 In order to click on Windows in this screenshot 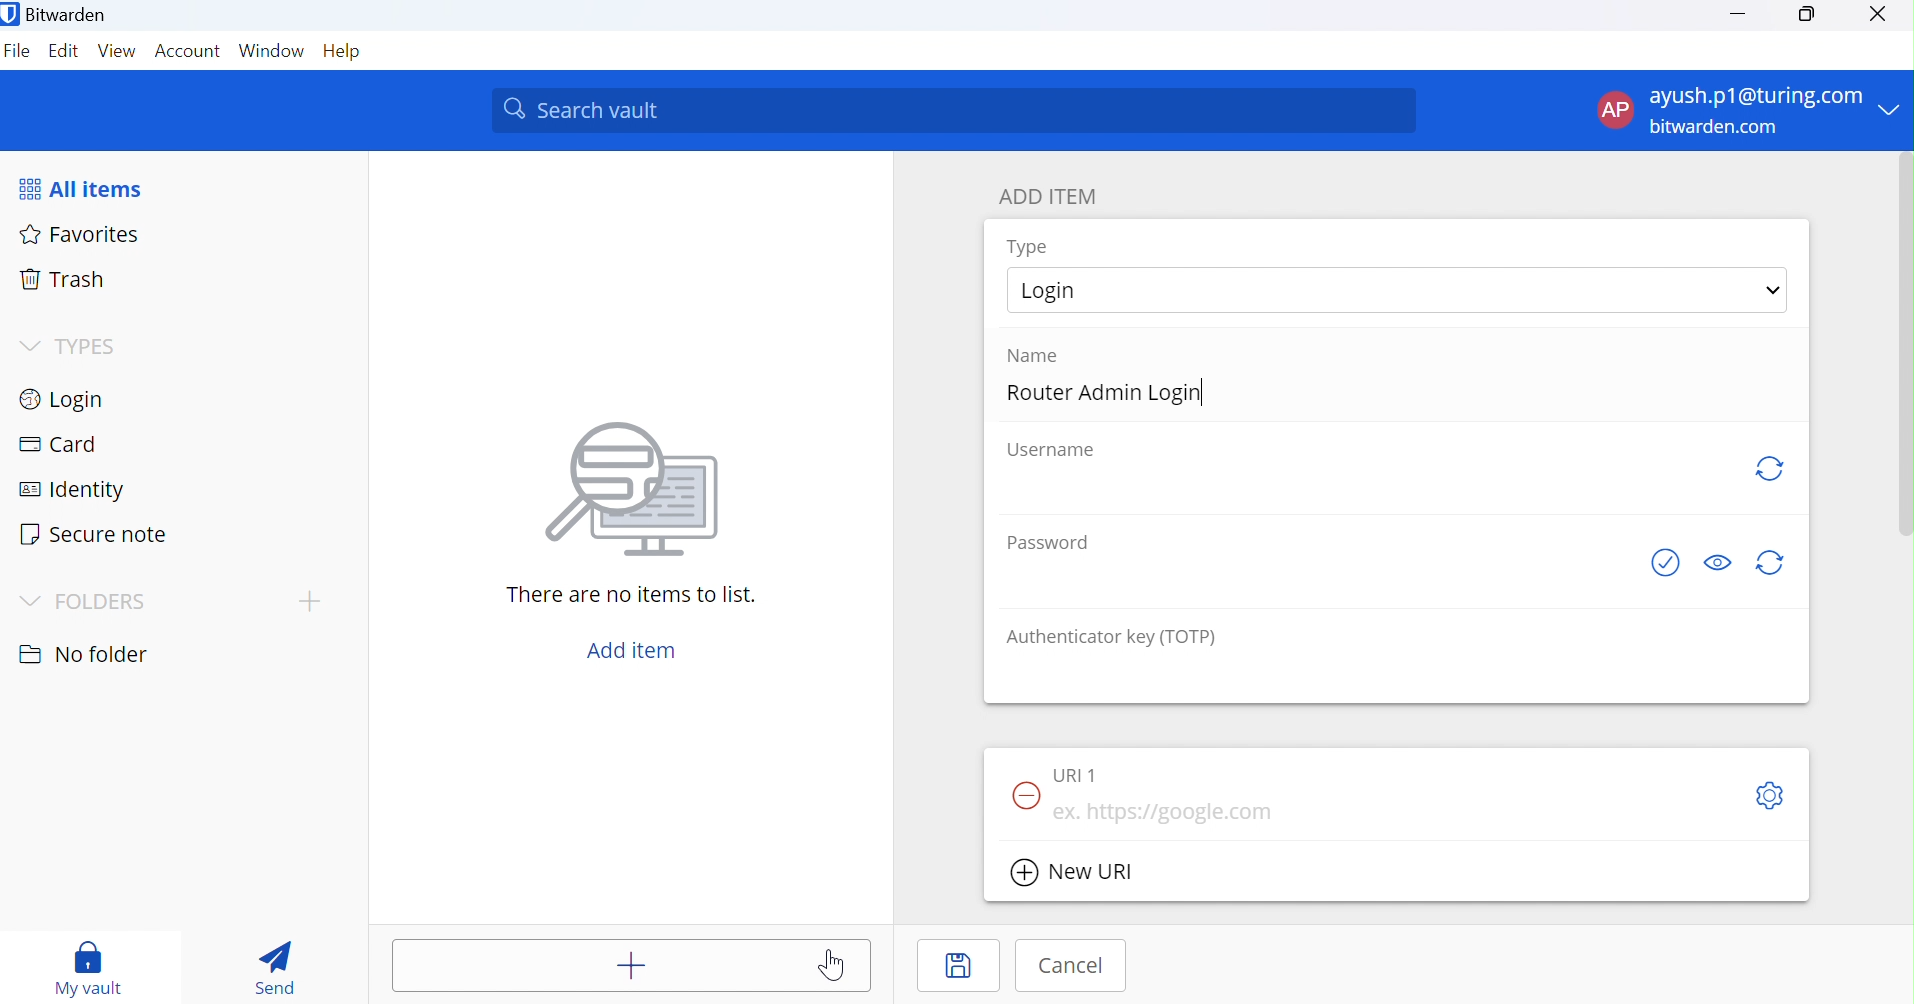, I will do `click(272, 54)`.